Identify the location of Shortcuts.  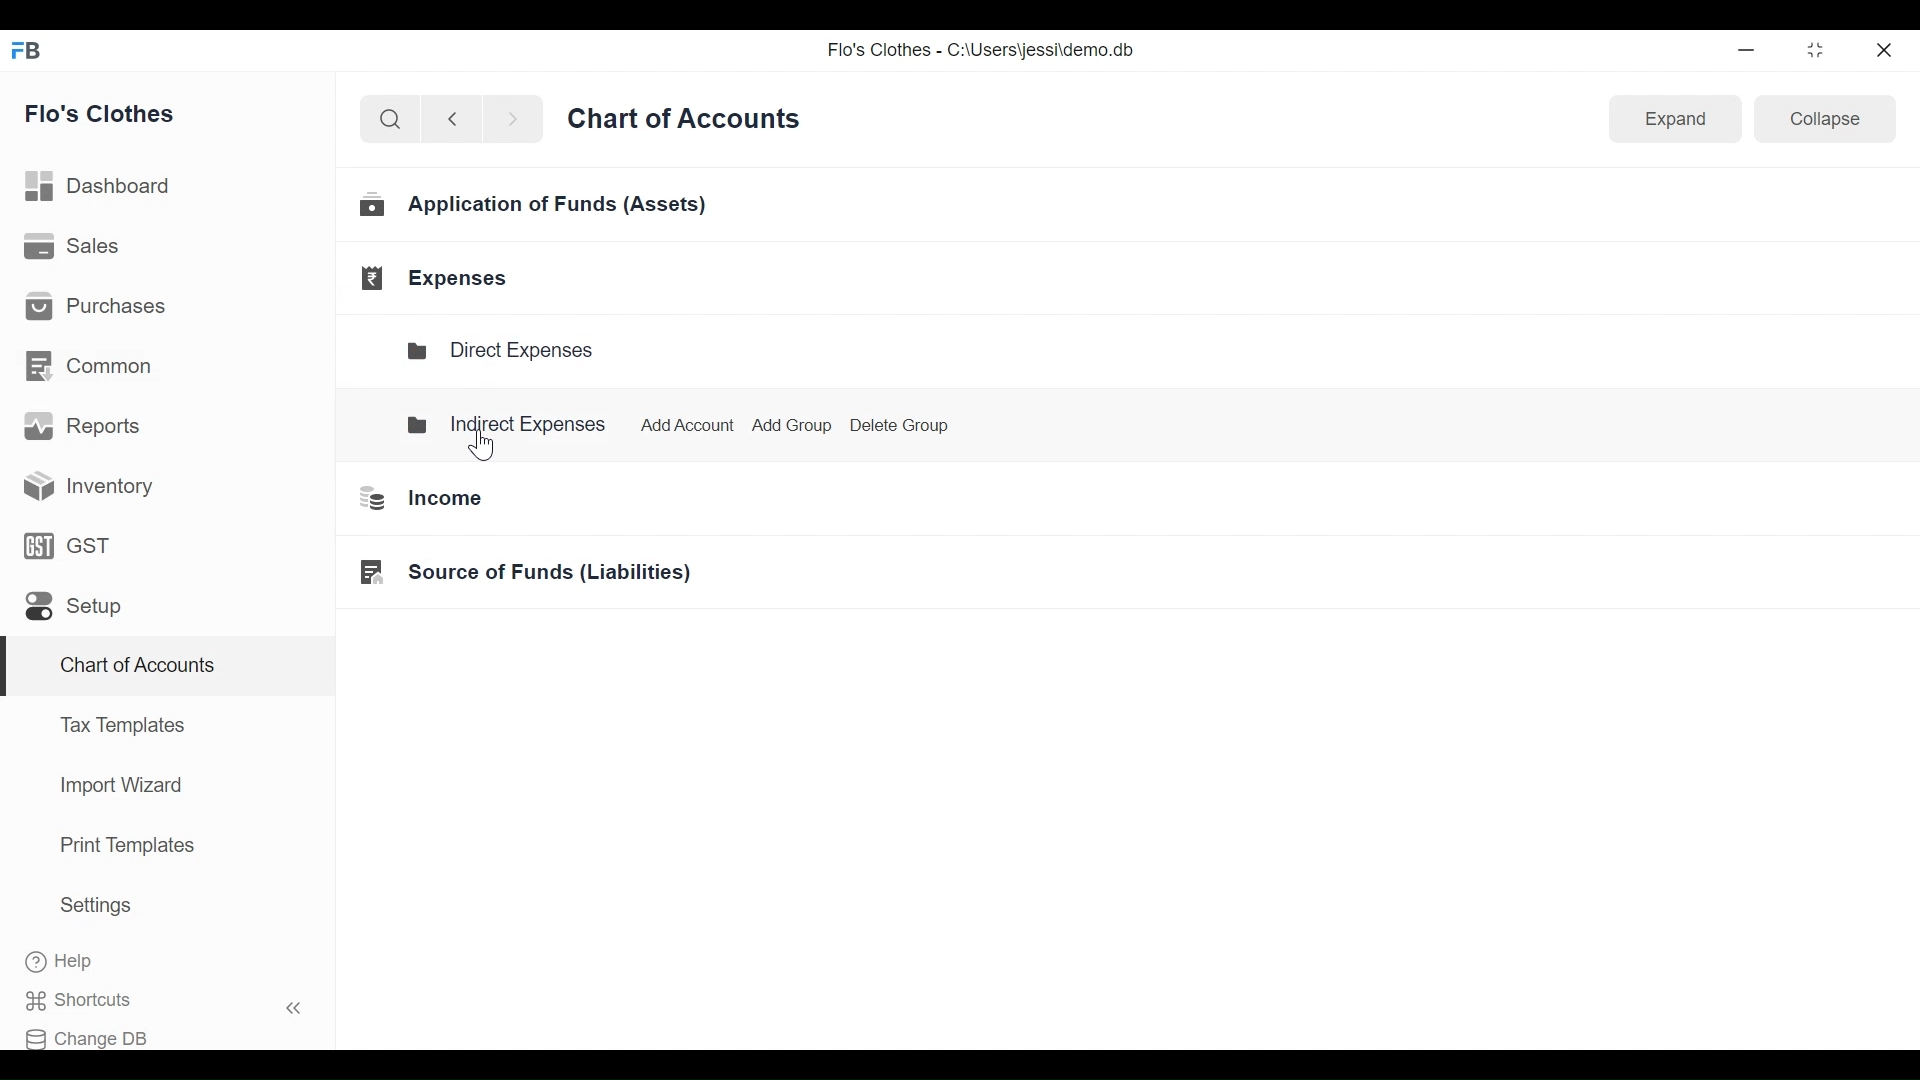
(176, 1000).